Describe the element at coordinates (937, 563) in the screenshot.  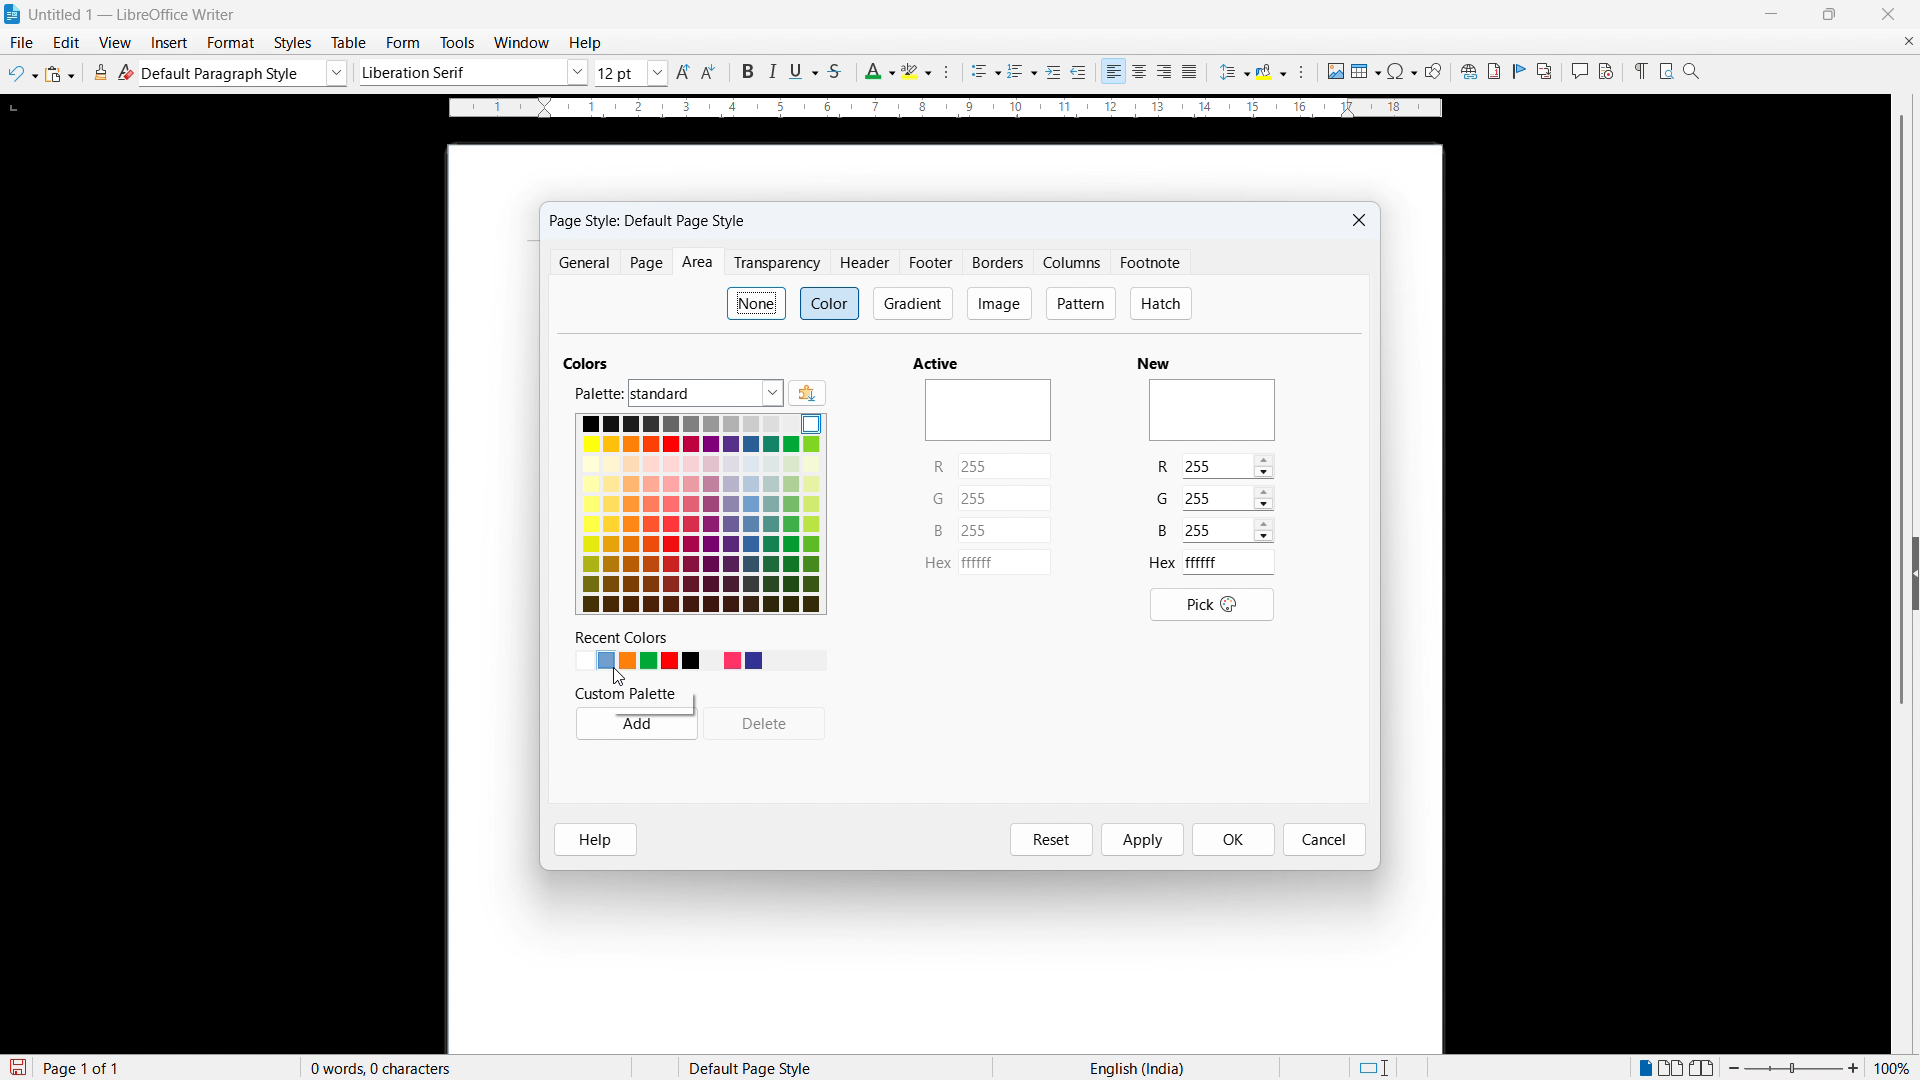
I see `hex` at that location.